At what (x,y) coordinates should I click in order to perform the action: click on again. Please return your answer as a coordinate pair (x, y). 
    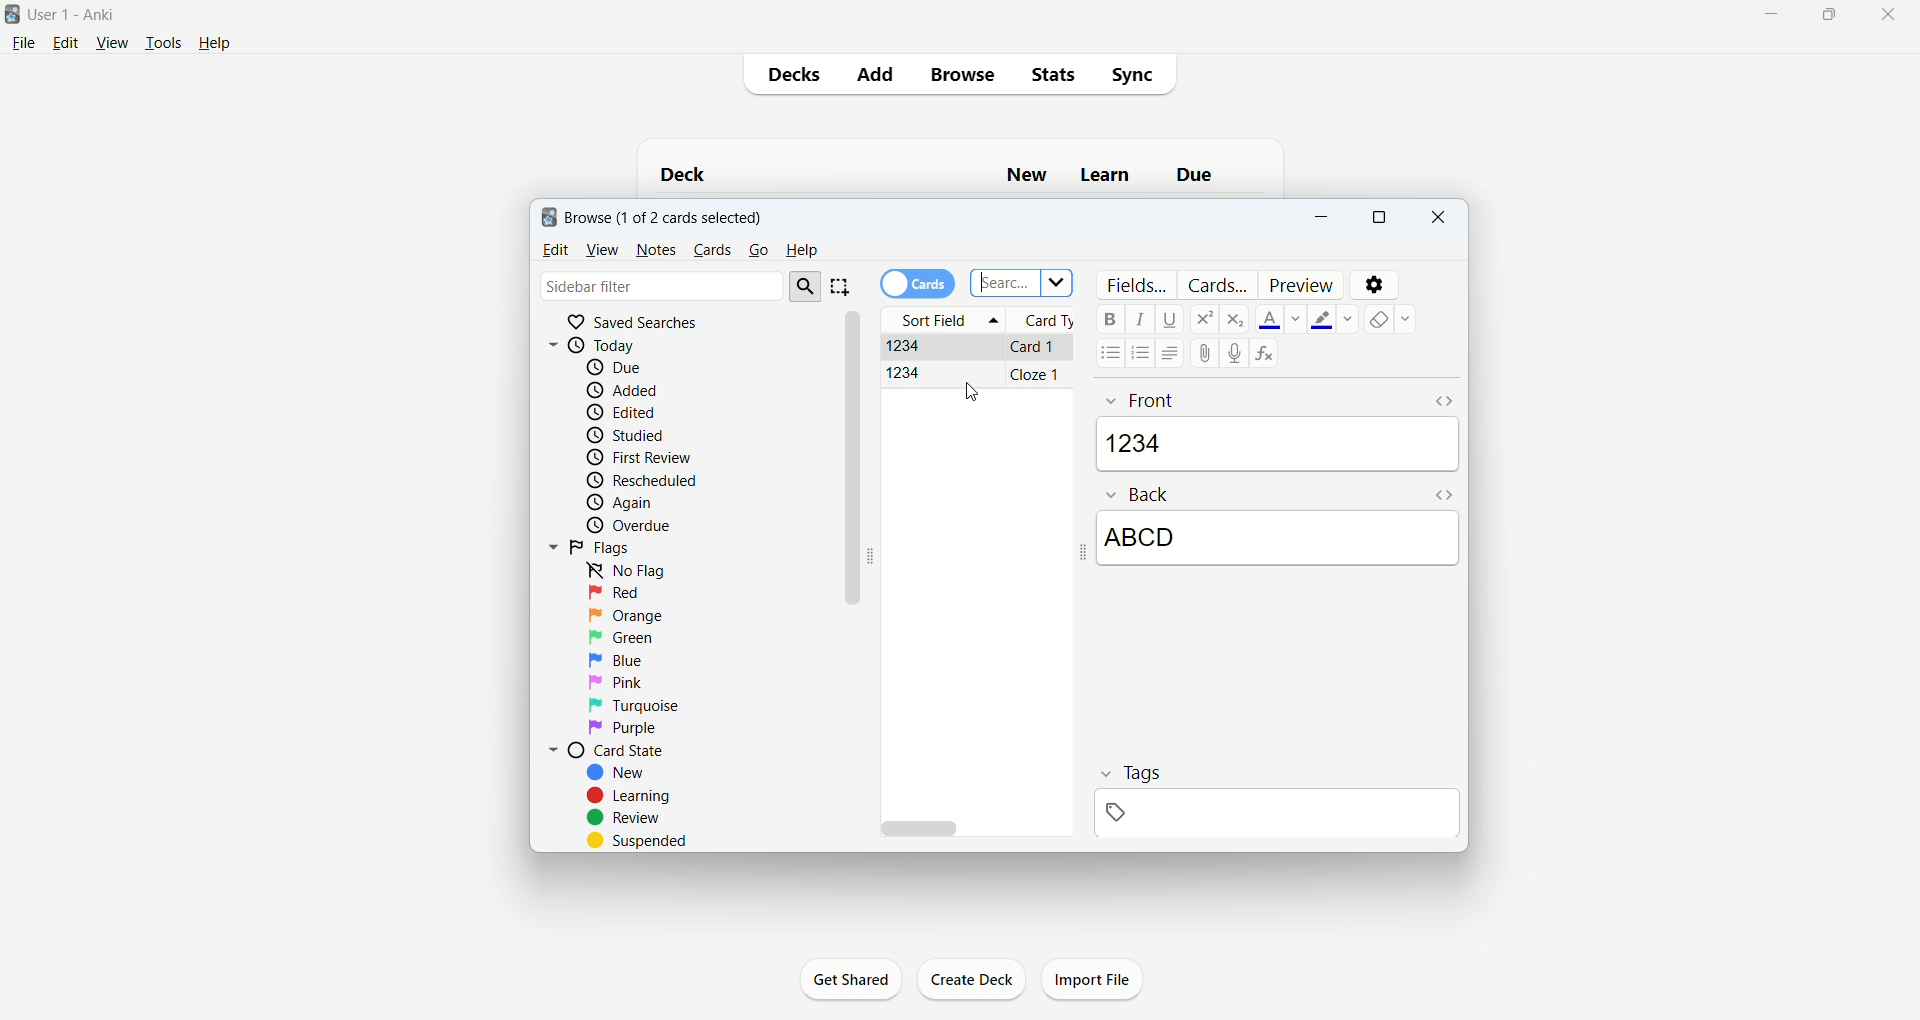
    Looking at the image, I should click on (619, 502).